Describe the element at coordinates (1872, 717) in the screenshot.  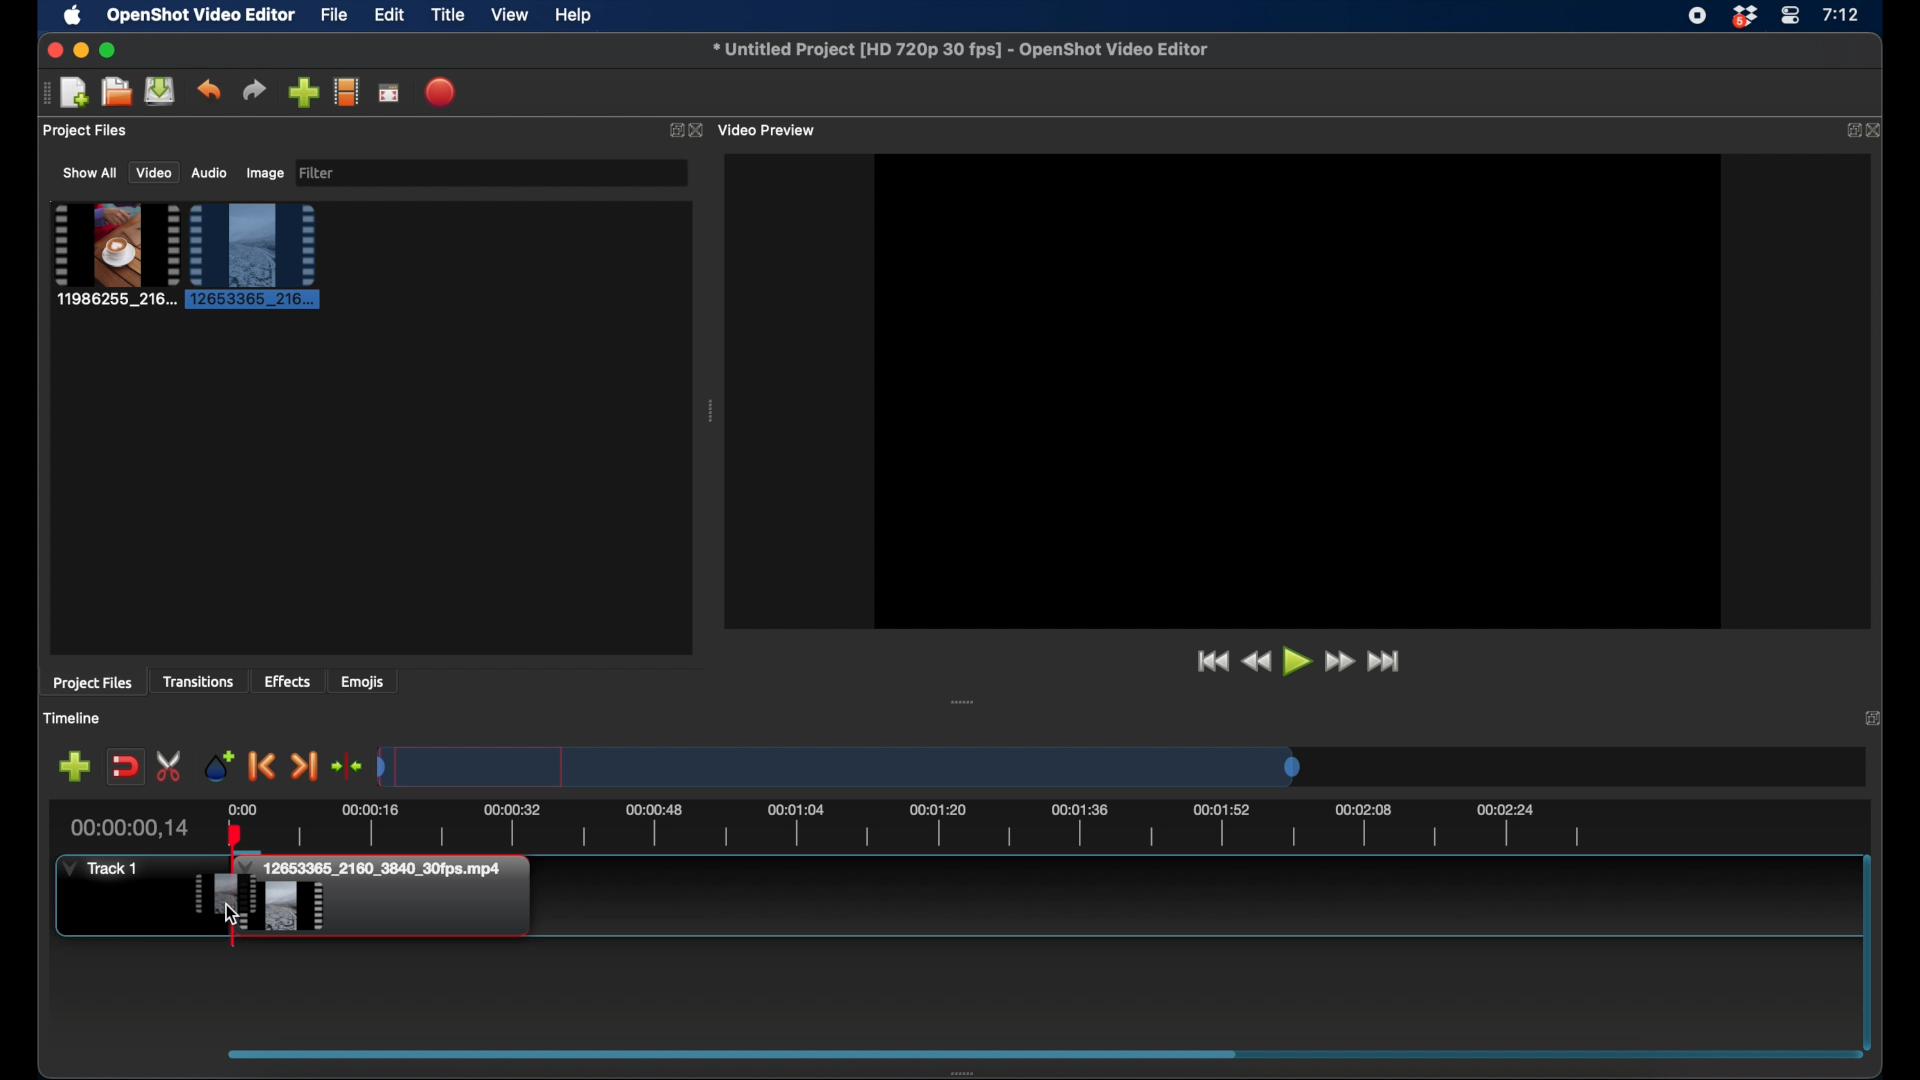
I see `expand` at that location.